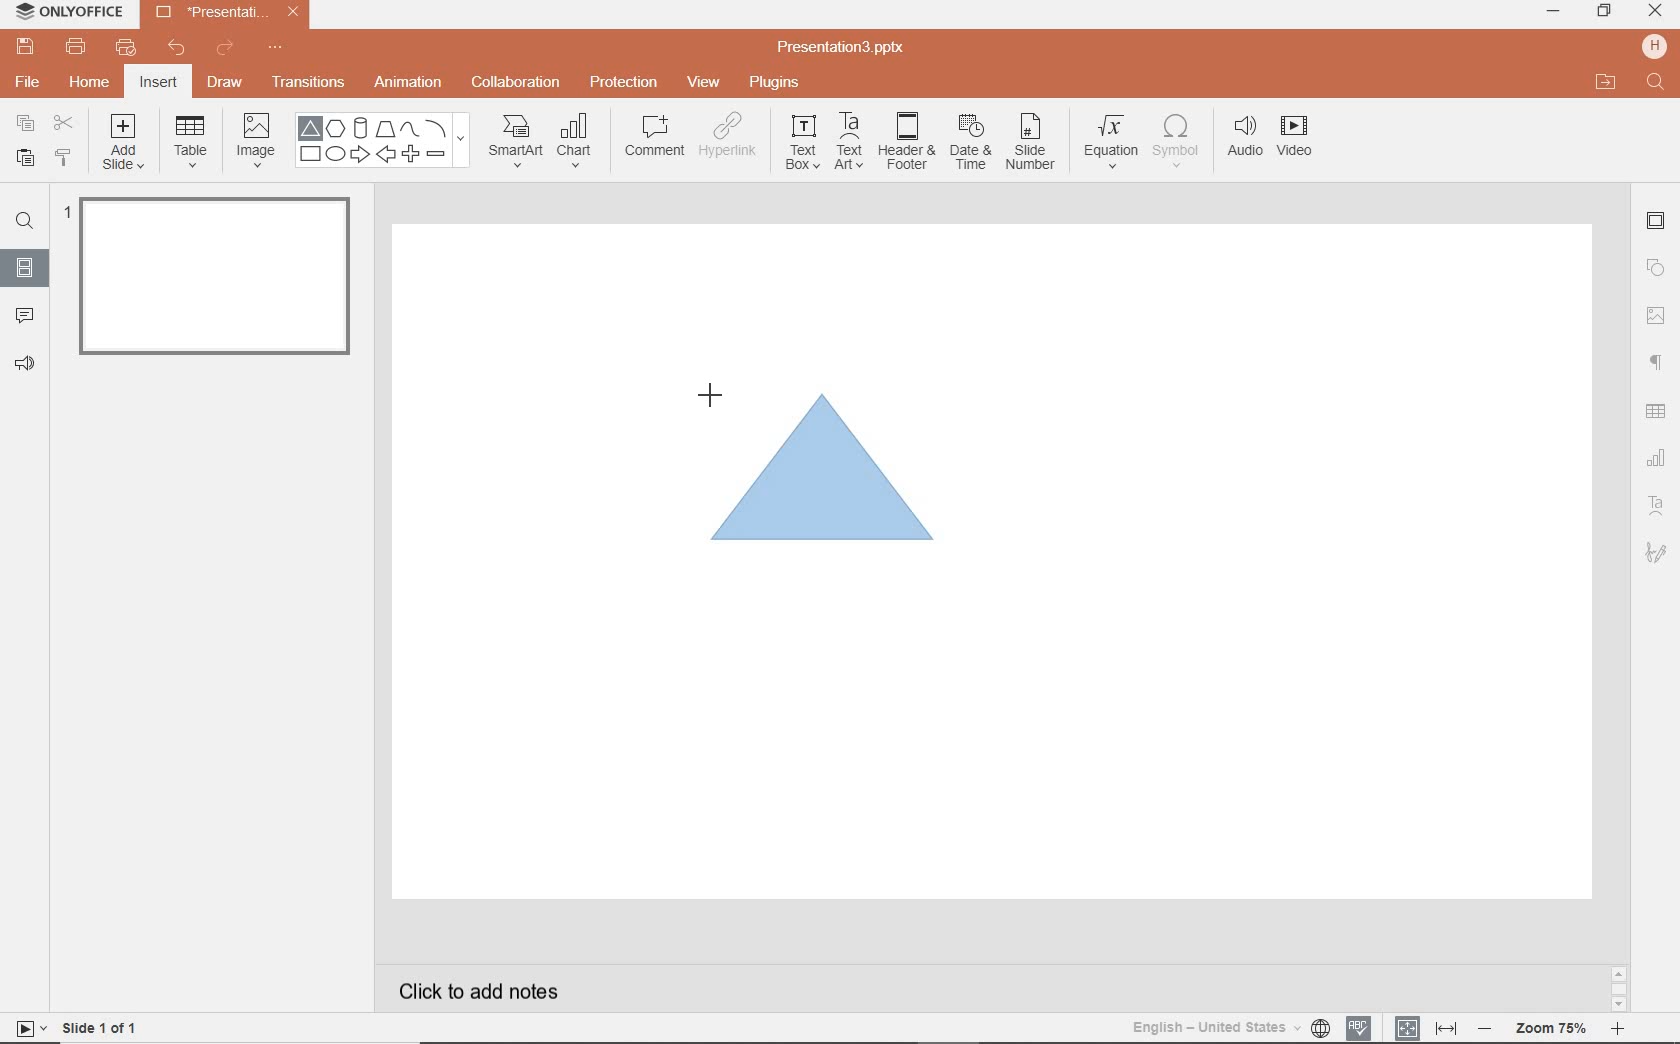 The image size is (1680, 1044). Describe the element at coordinates (801, 142) in the screenshot. I see `TEXT BOX` at that location.